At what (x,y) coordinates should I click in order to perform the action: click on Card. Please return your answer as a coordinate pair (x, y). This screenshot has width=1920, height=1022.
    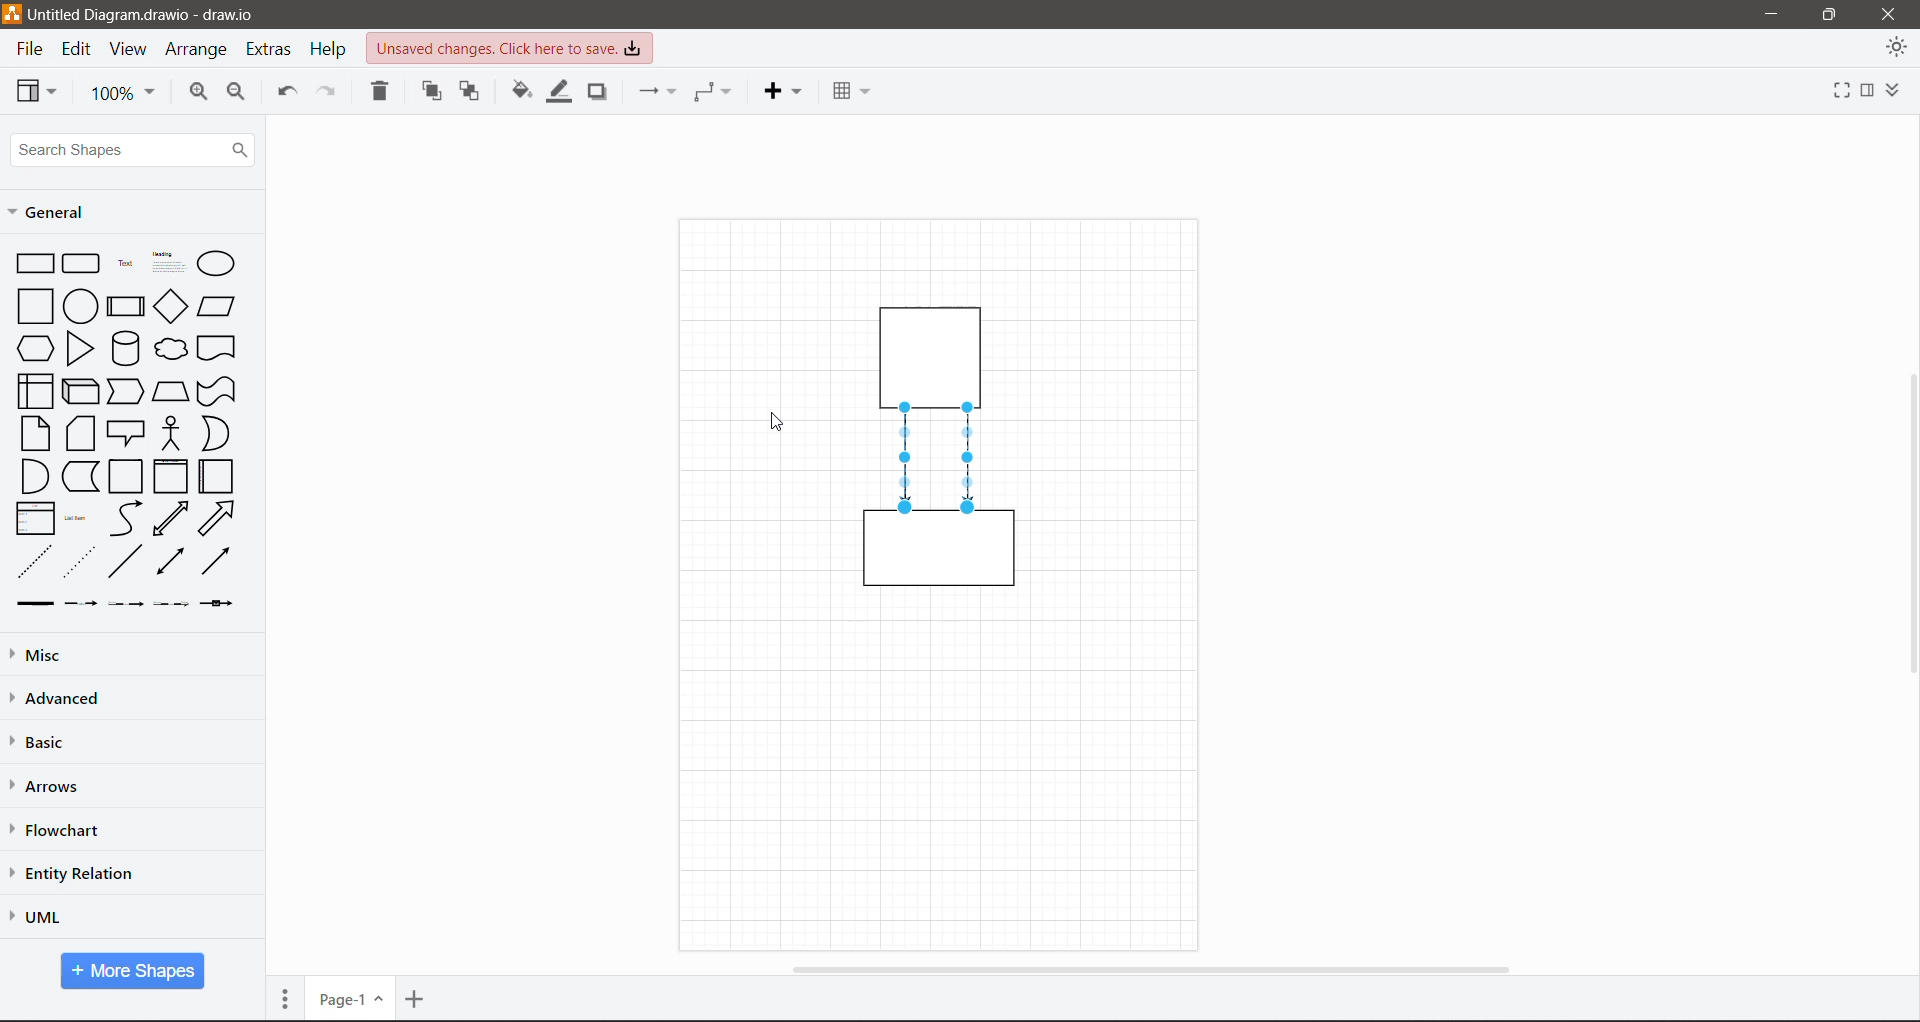
    Looking at the image, I should click on (80, 433).